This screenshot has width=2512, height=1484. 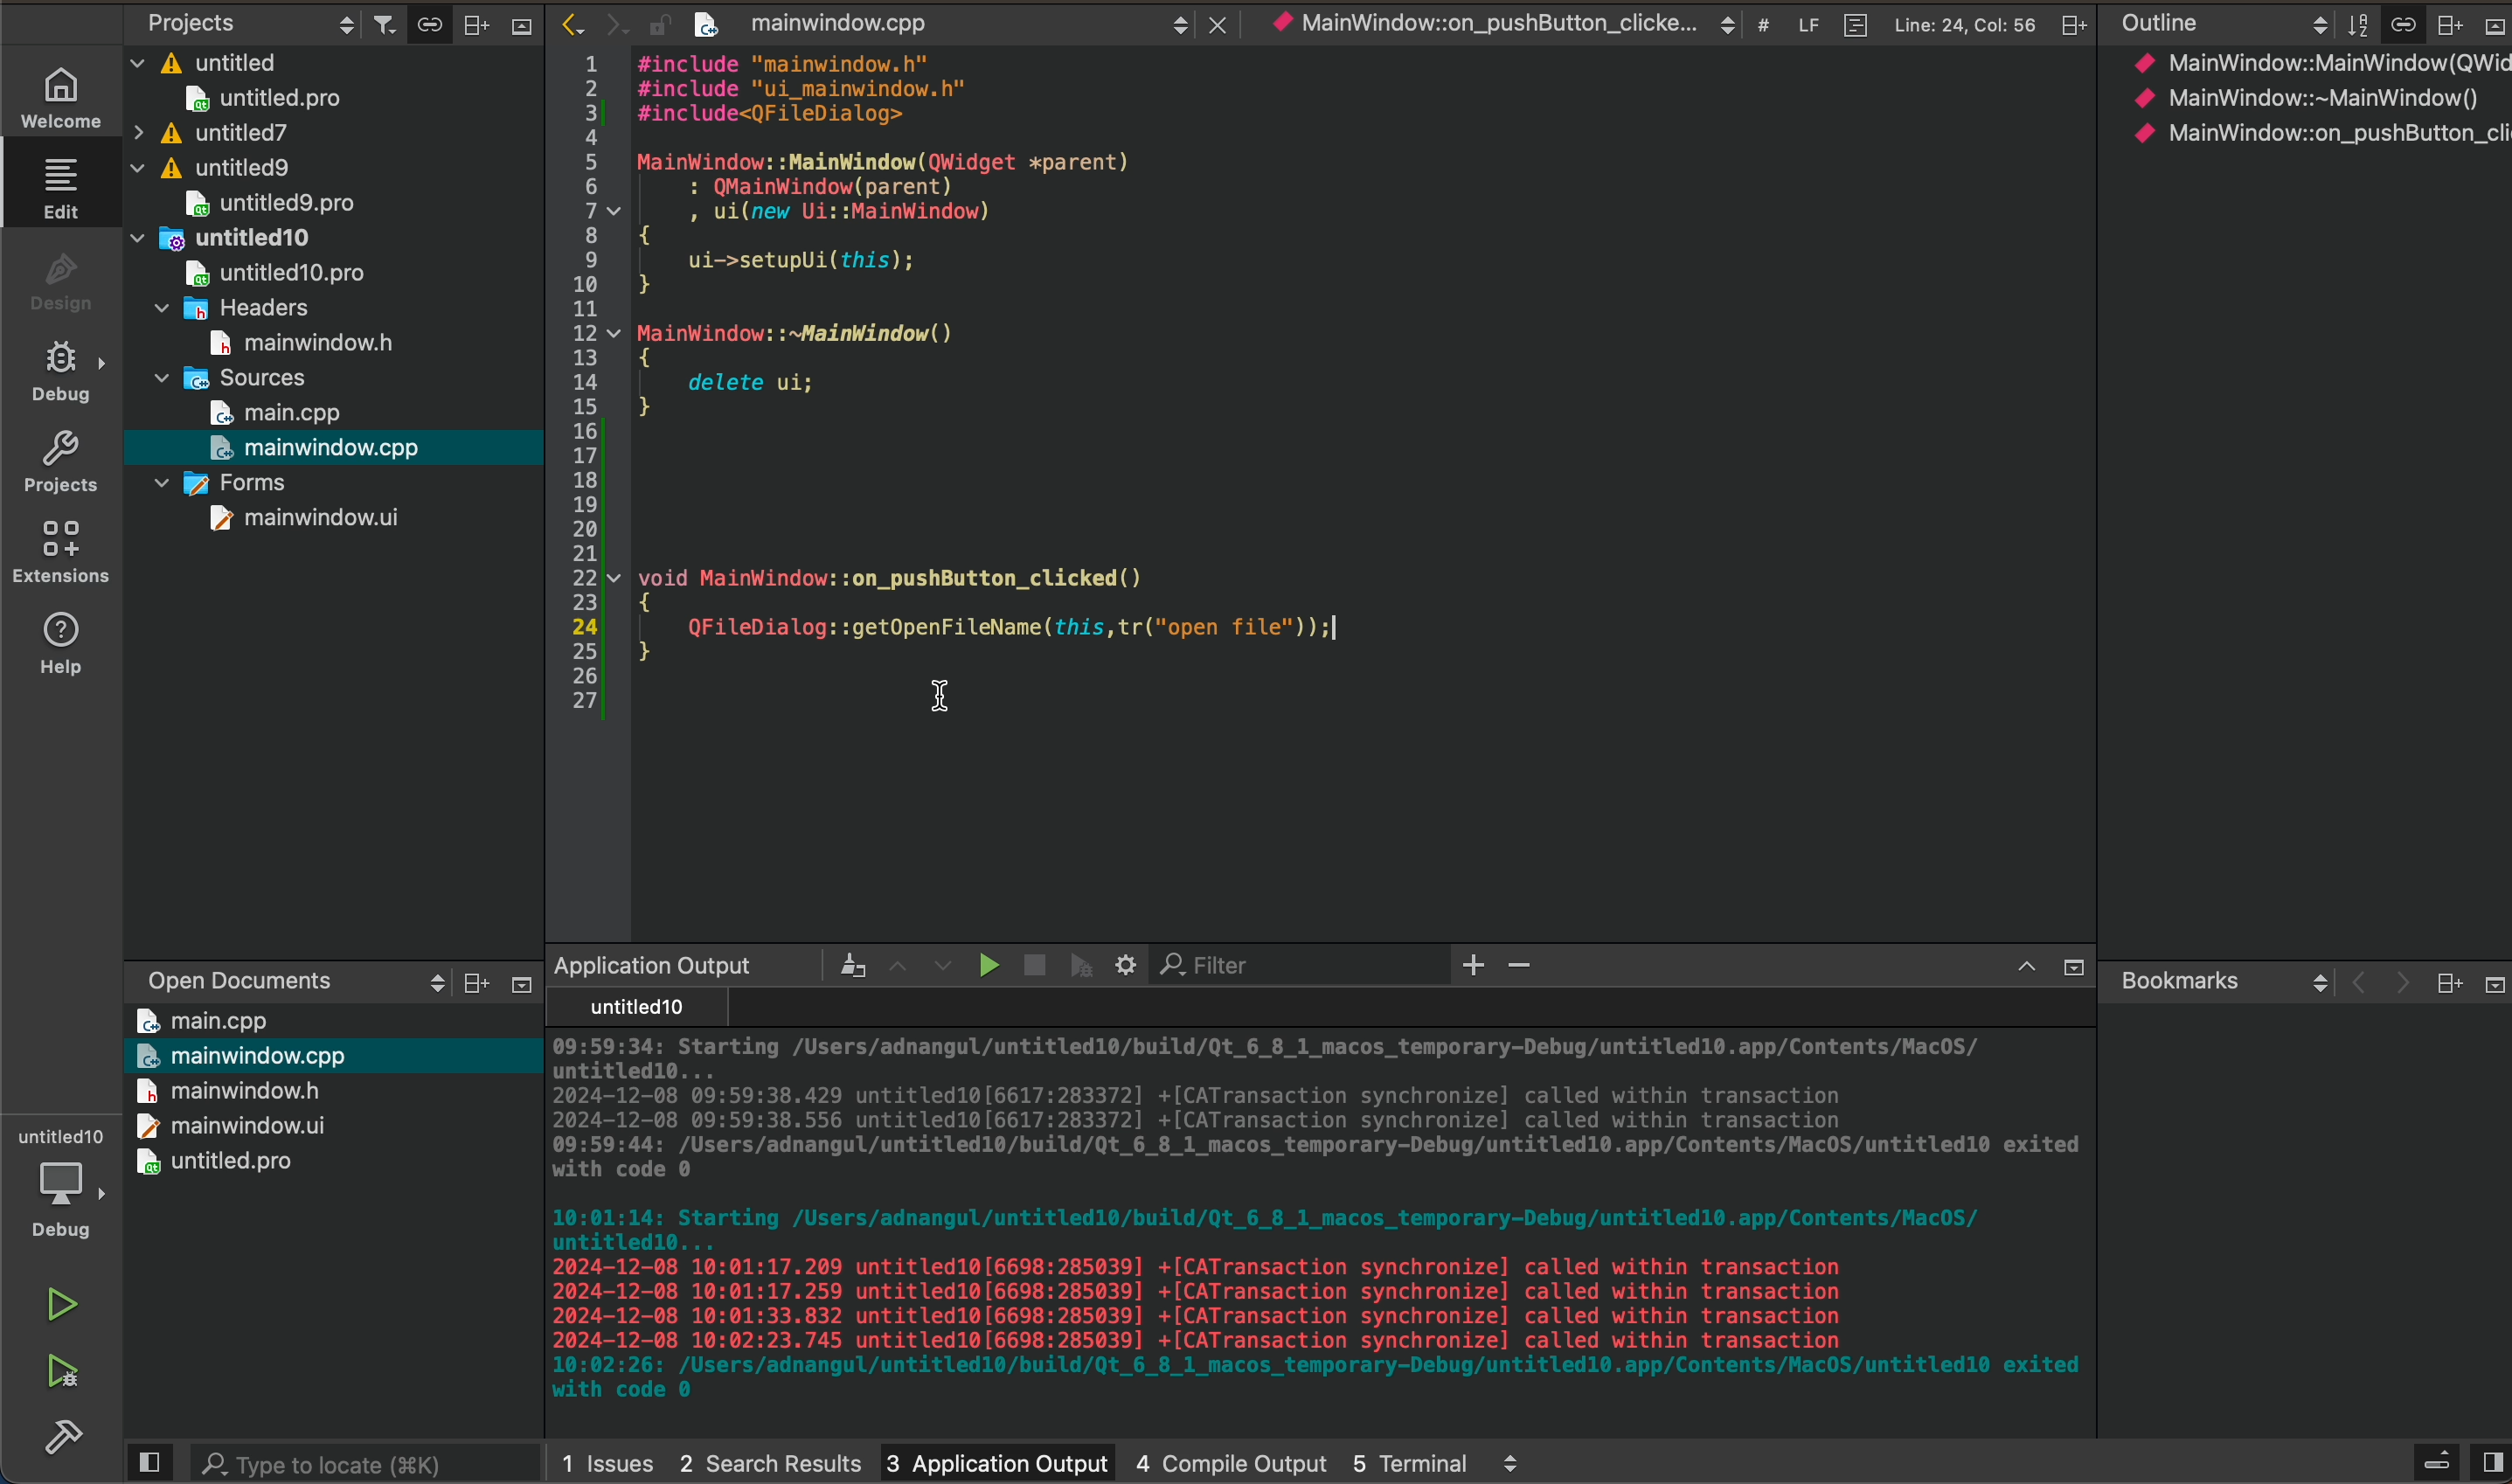 What do you see at coordinates (837, 964) in the screenshot?
I see `` at bounding box center [837, 964].